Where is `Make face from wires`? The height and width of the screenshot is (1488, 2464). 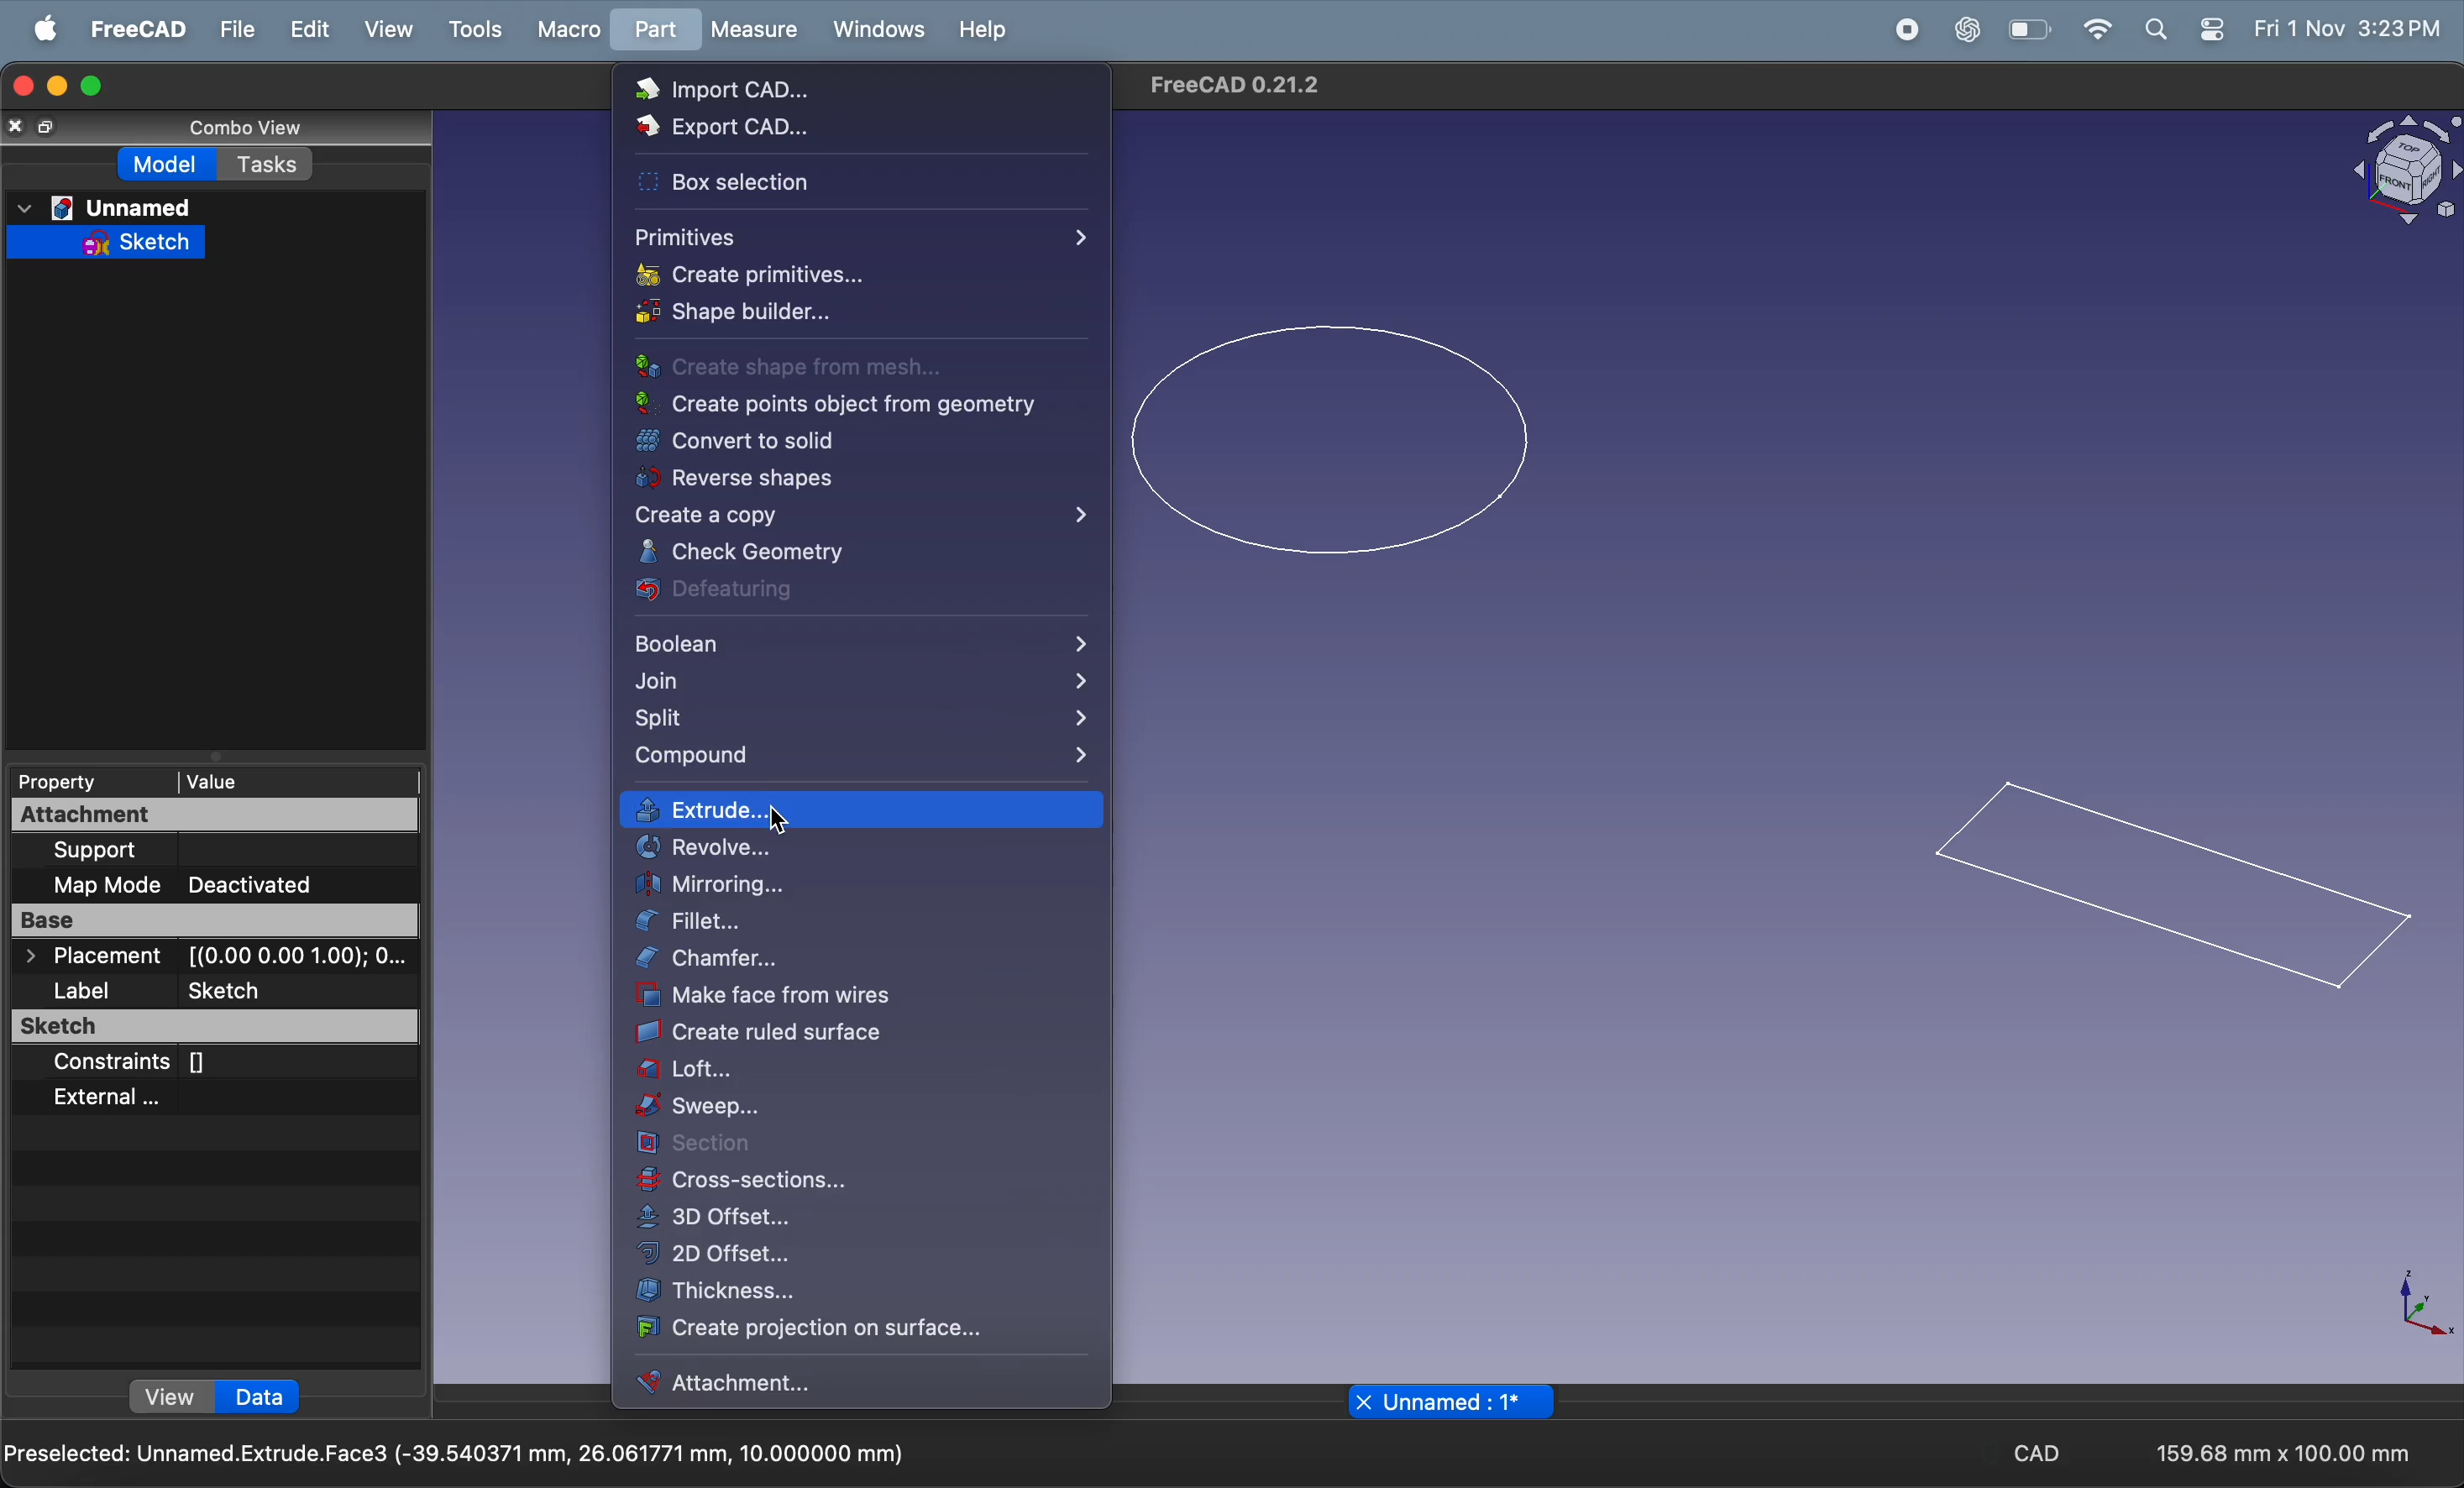 Make face from wires is located at coordinates (855, 996).